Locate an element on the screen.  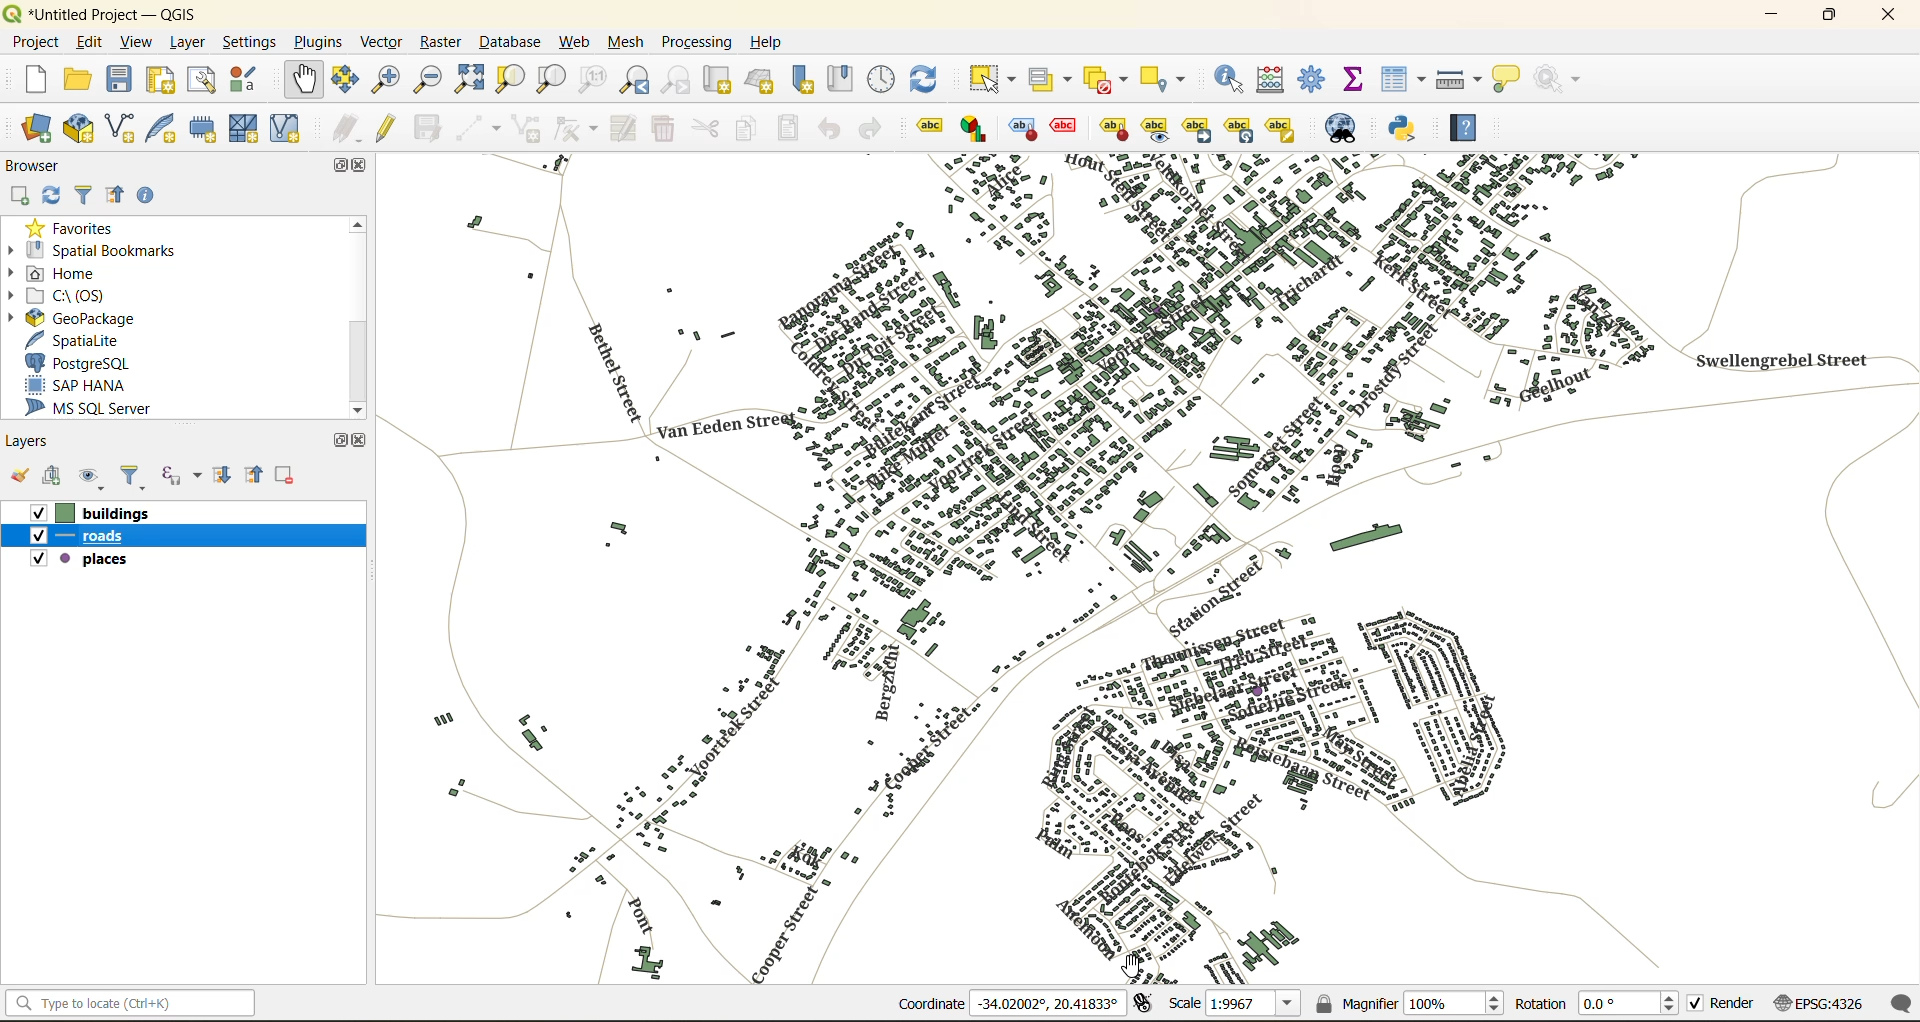
show tips is located at coordinates (1507, 80).